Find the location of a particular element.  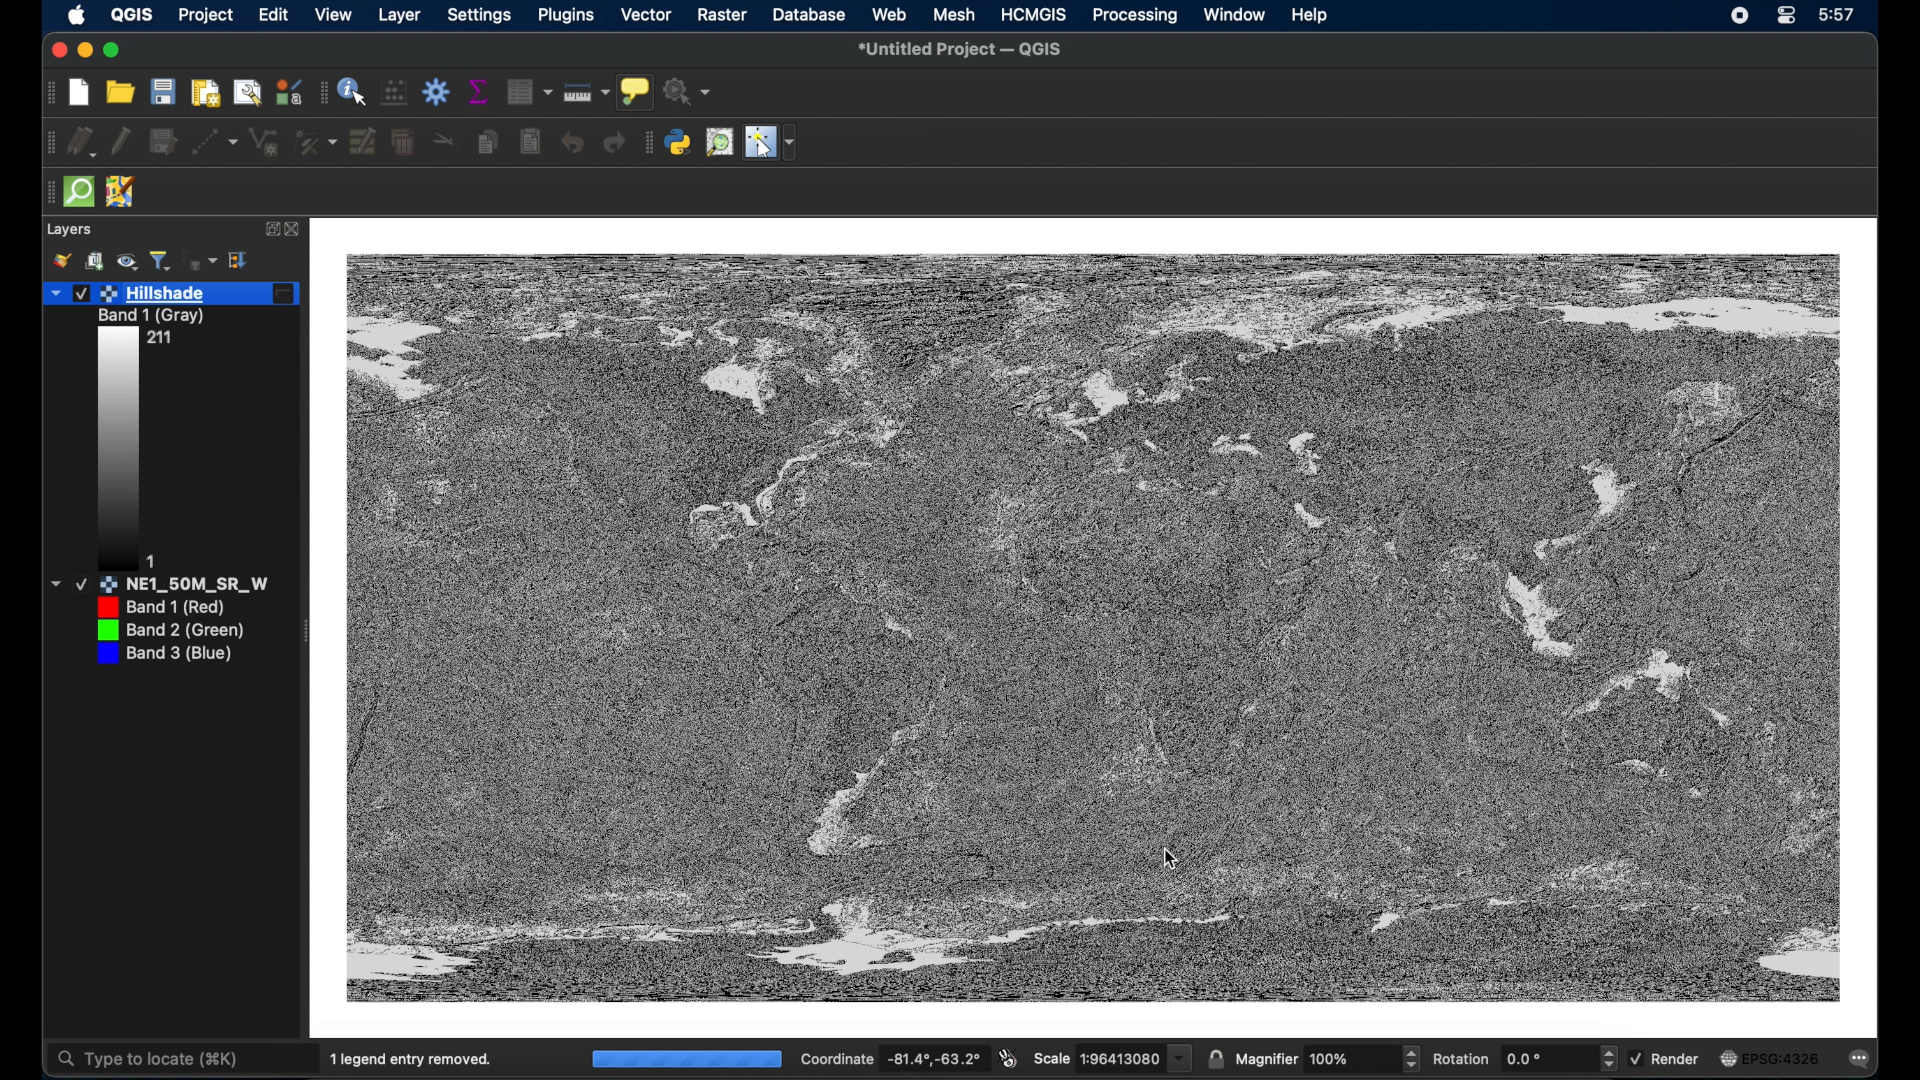

Band 1 (Red) is located at coordinates (185, 608).